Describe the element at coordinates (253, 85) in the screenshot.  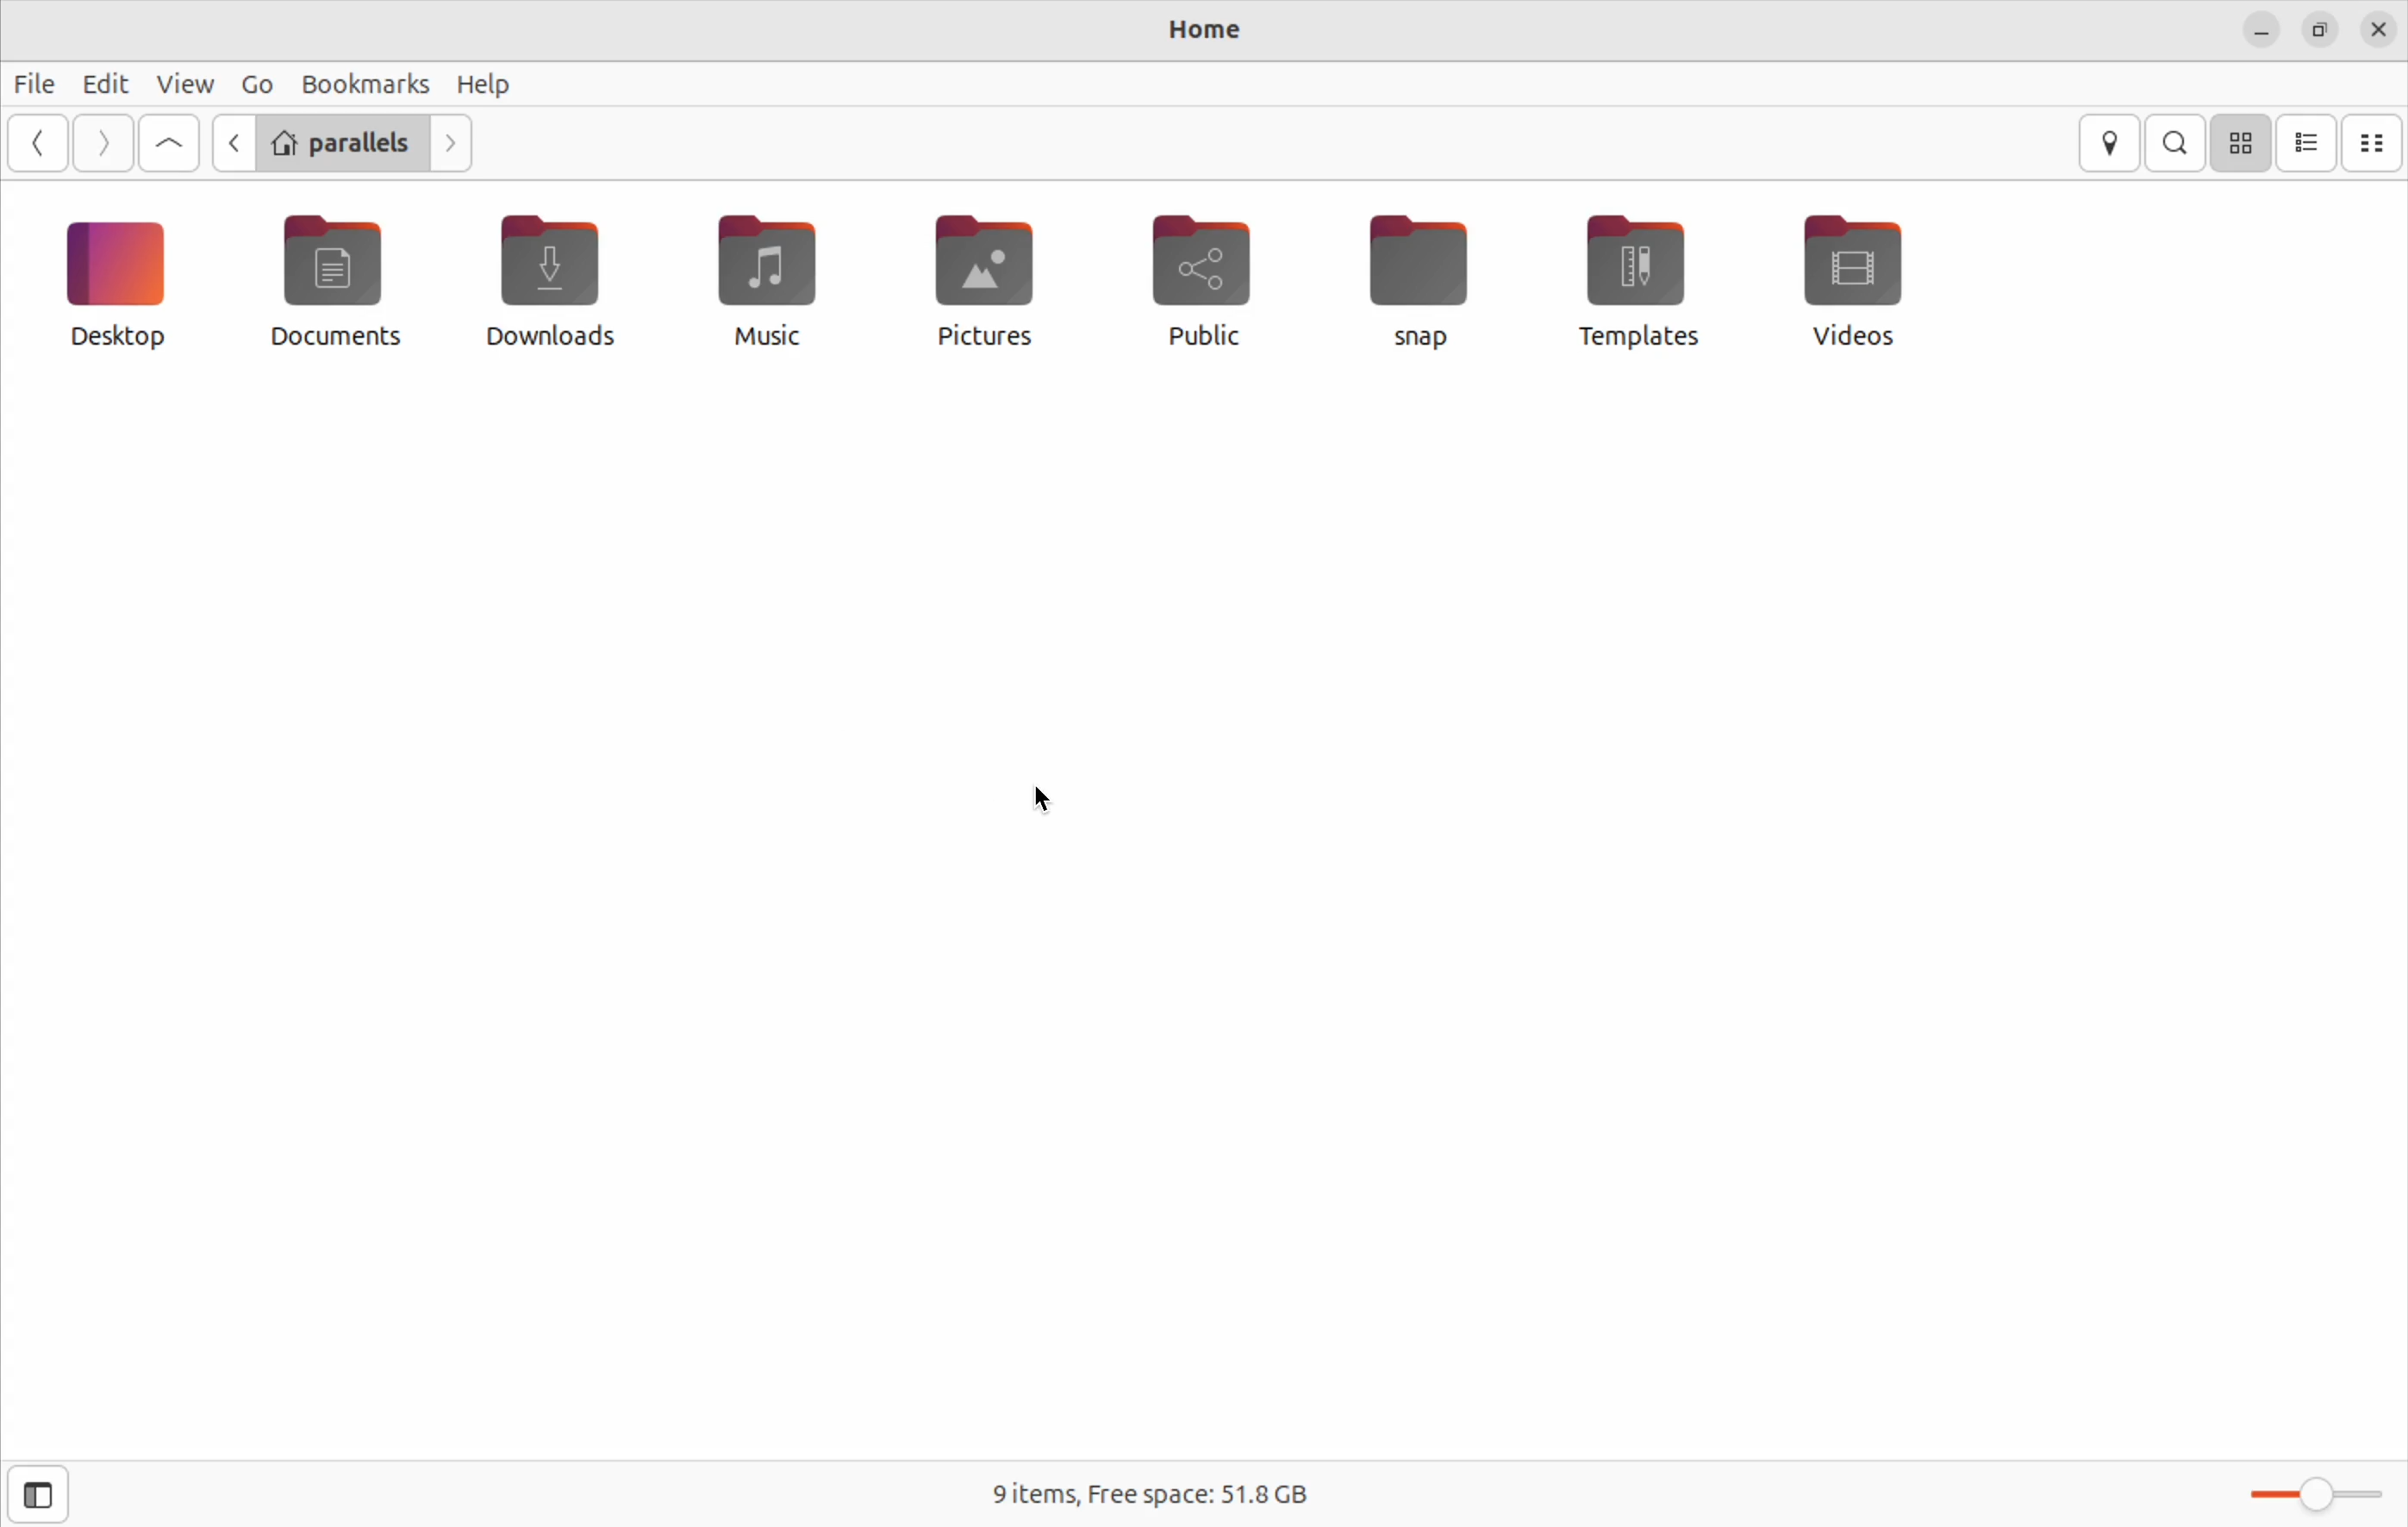
I see `go` at that location.